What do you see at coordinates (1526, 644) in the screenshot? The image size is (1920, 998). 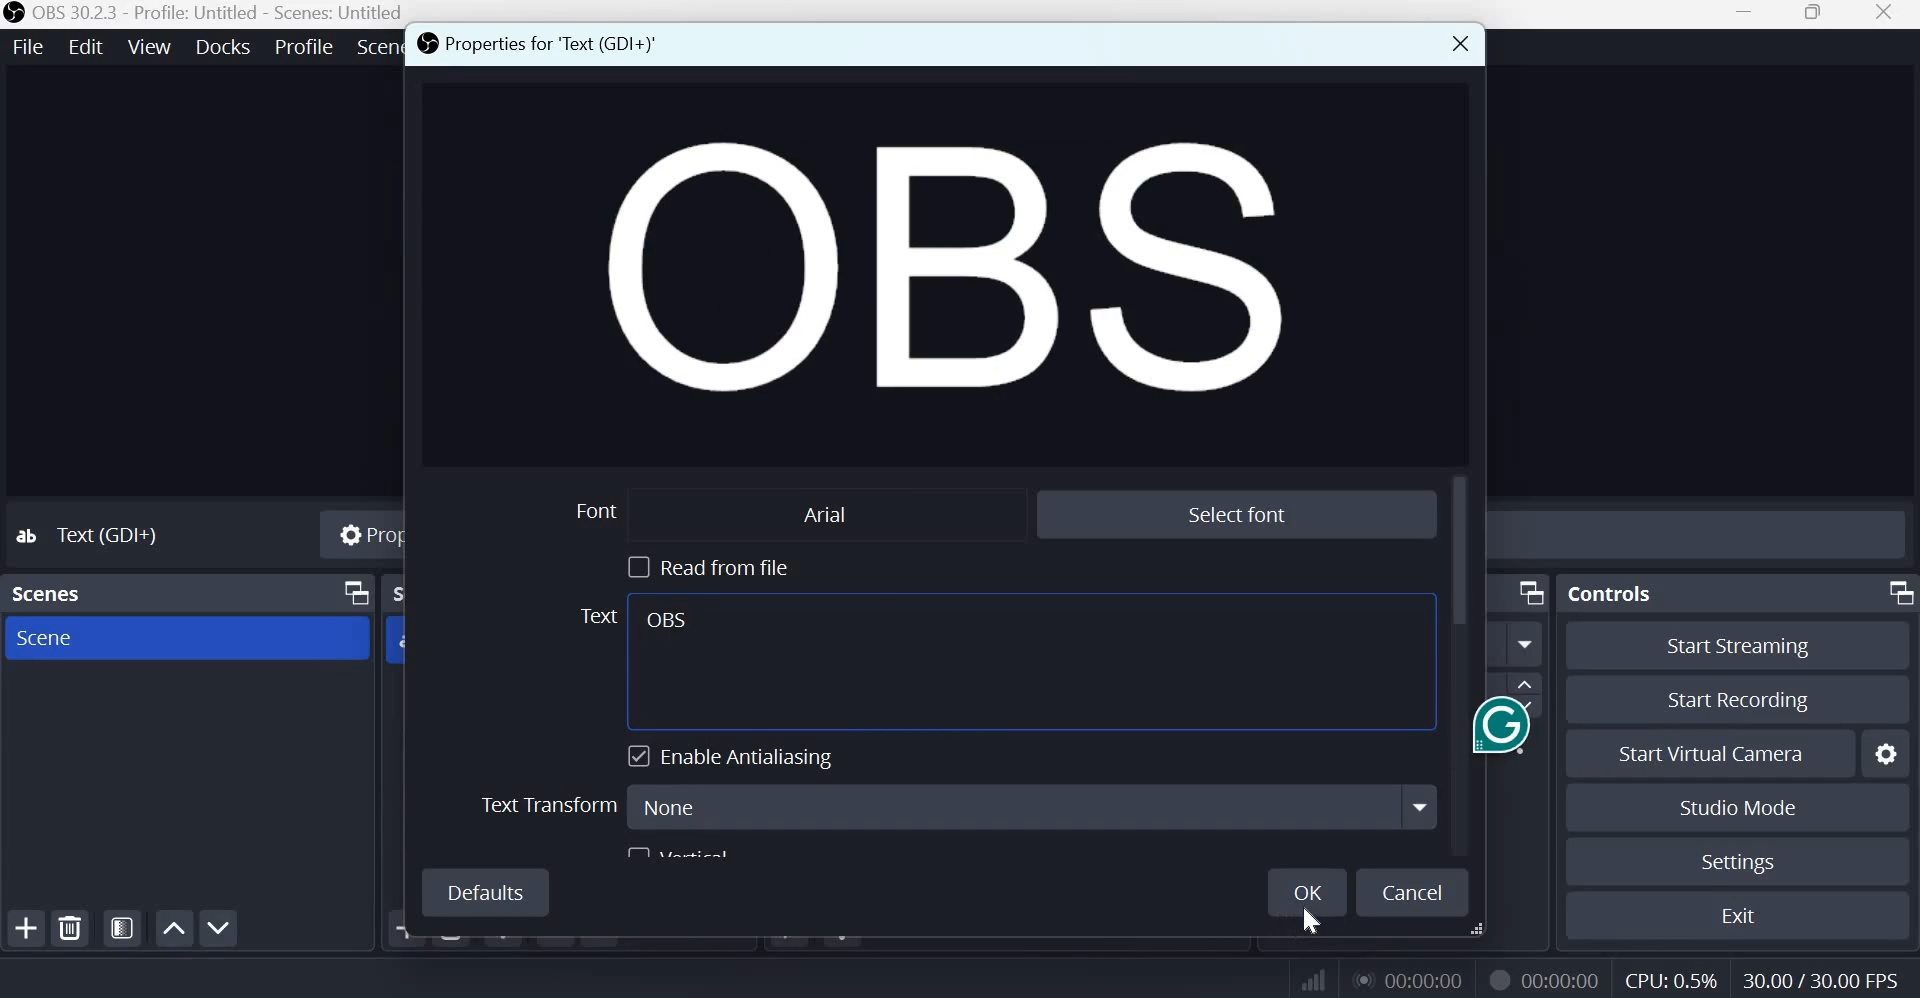 I see `More option` at bounding box center [1526, 644].